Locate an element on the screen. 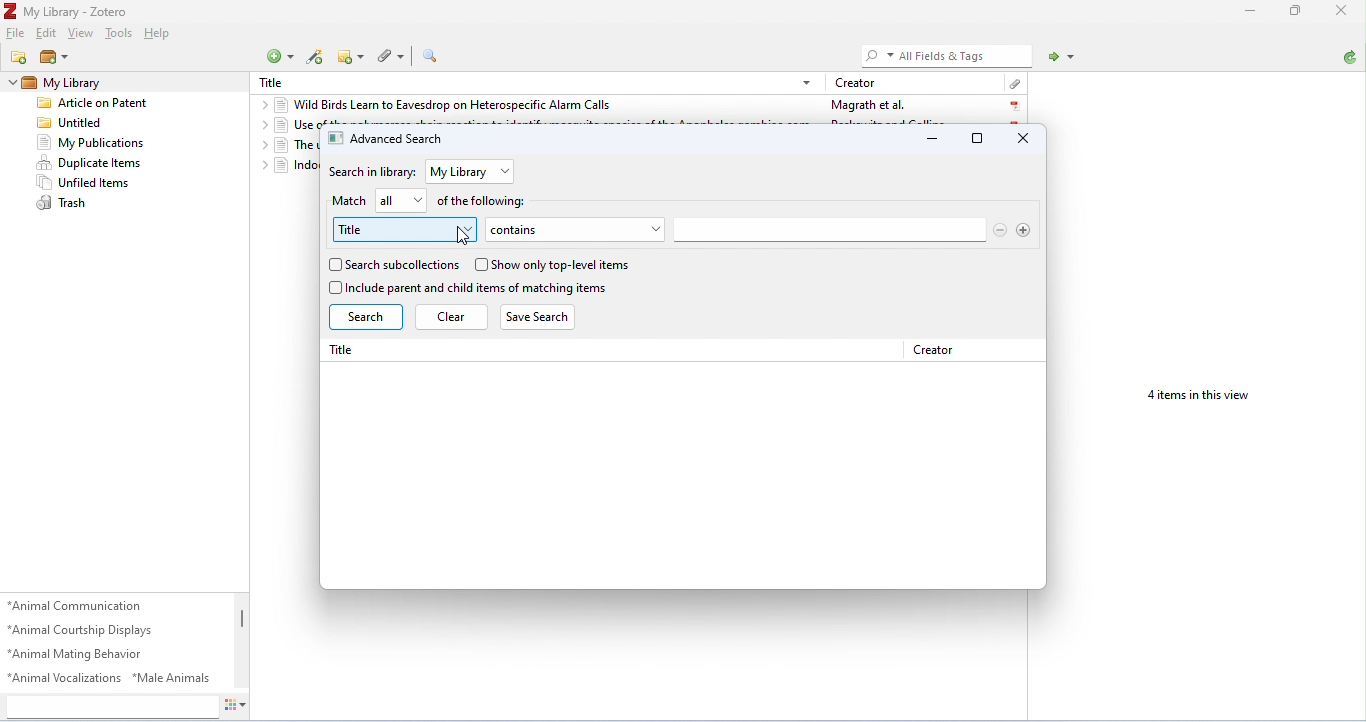 This screenshot has height=722, width=1366. remove search options is located at coordinates (1000, 229).